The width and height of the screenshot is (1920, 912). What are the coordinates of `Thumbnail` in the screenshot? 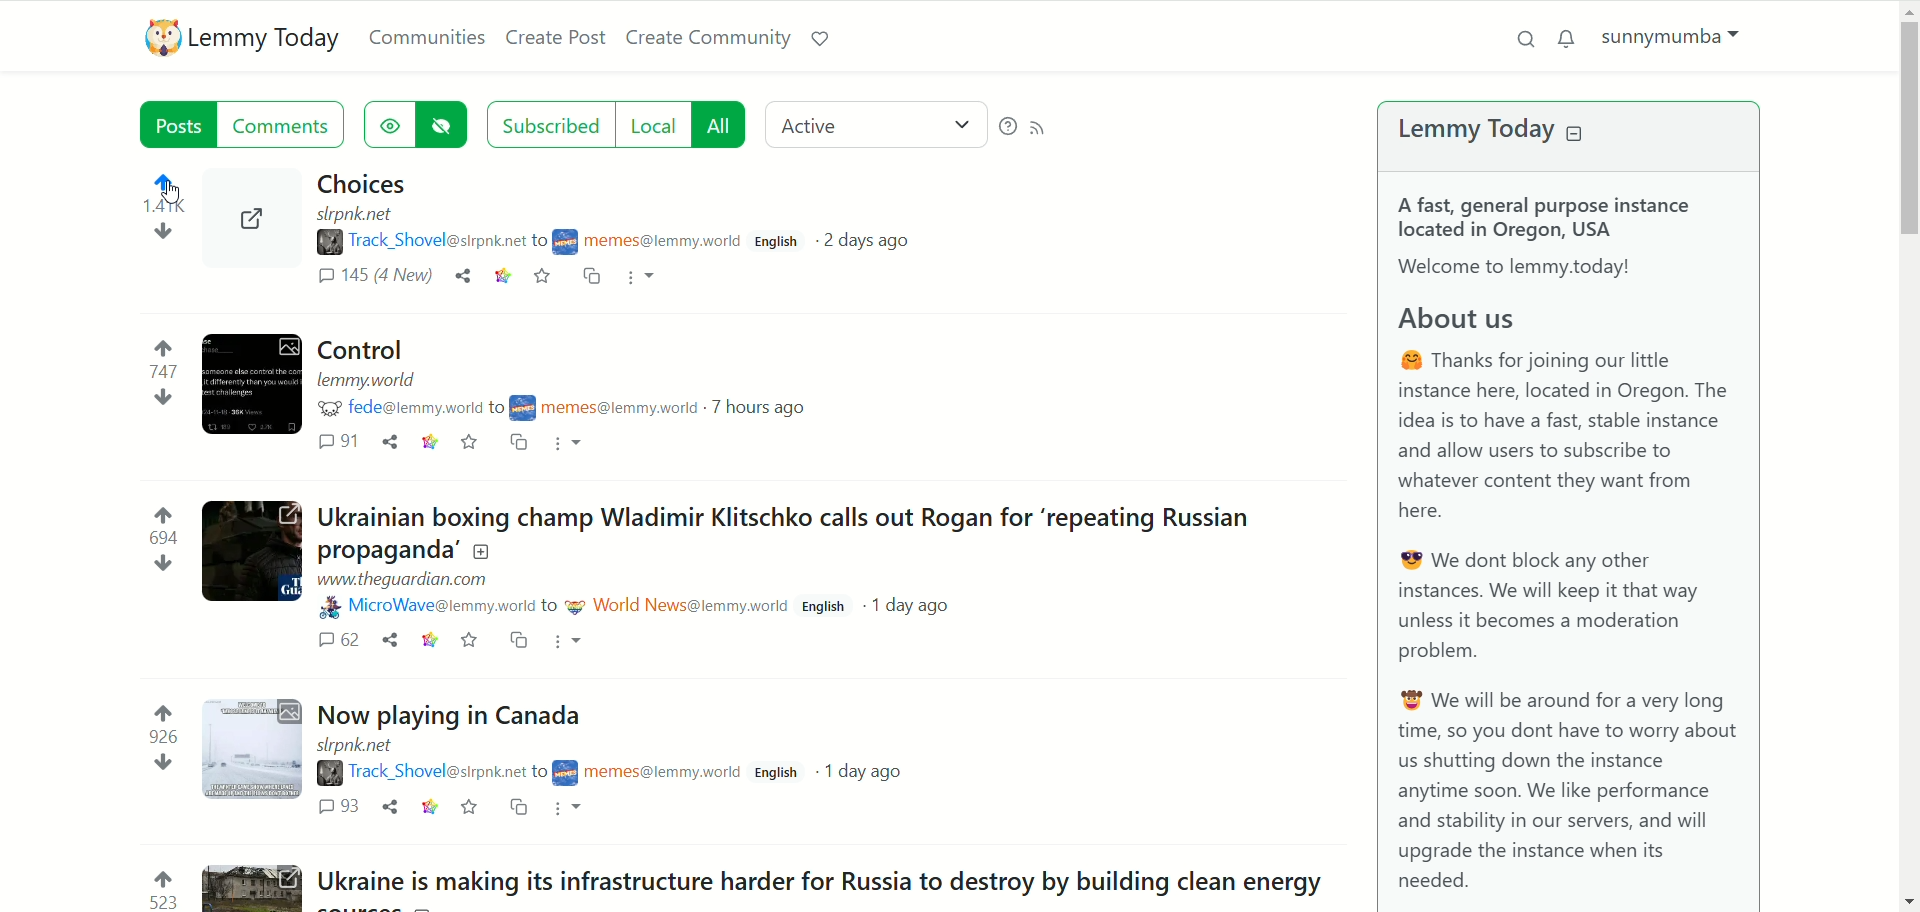 It's located at (253, 747).